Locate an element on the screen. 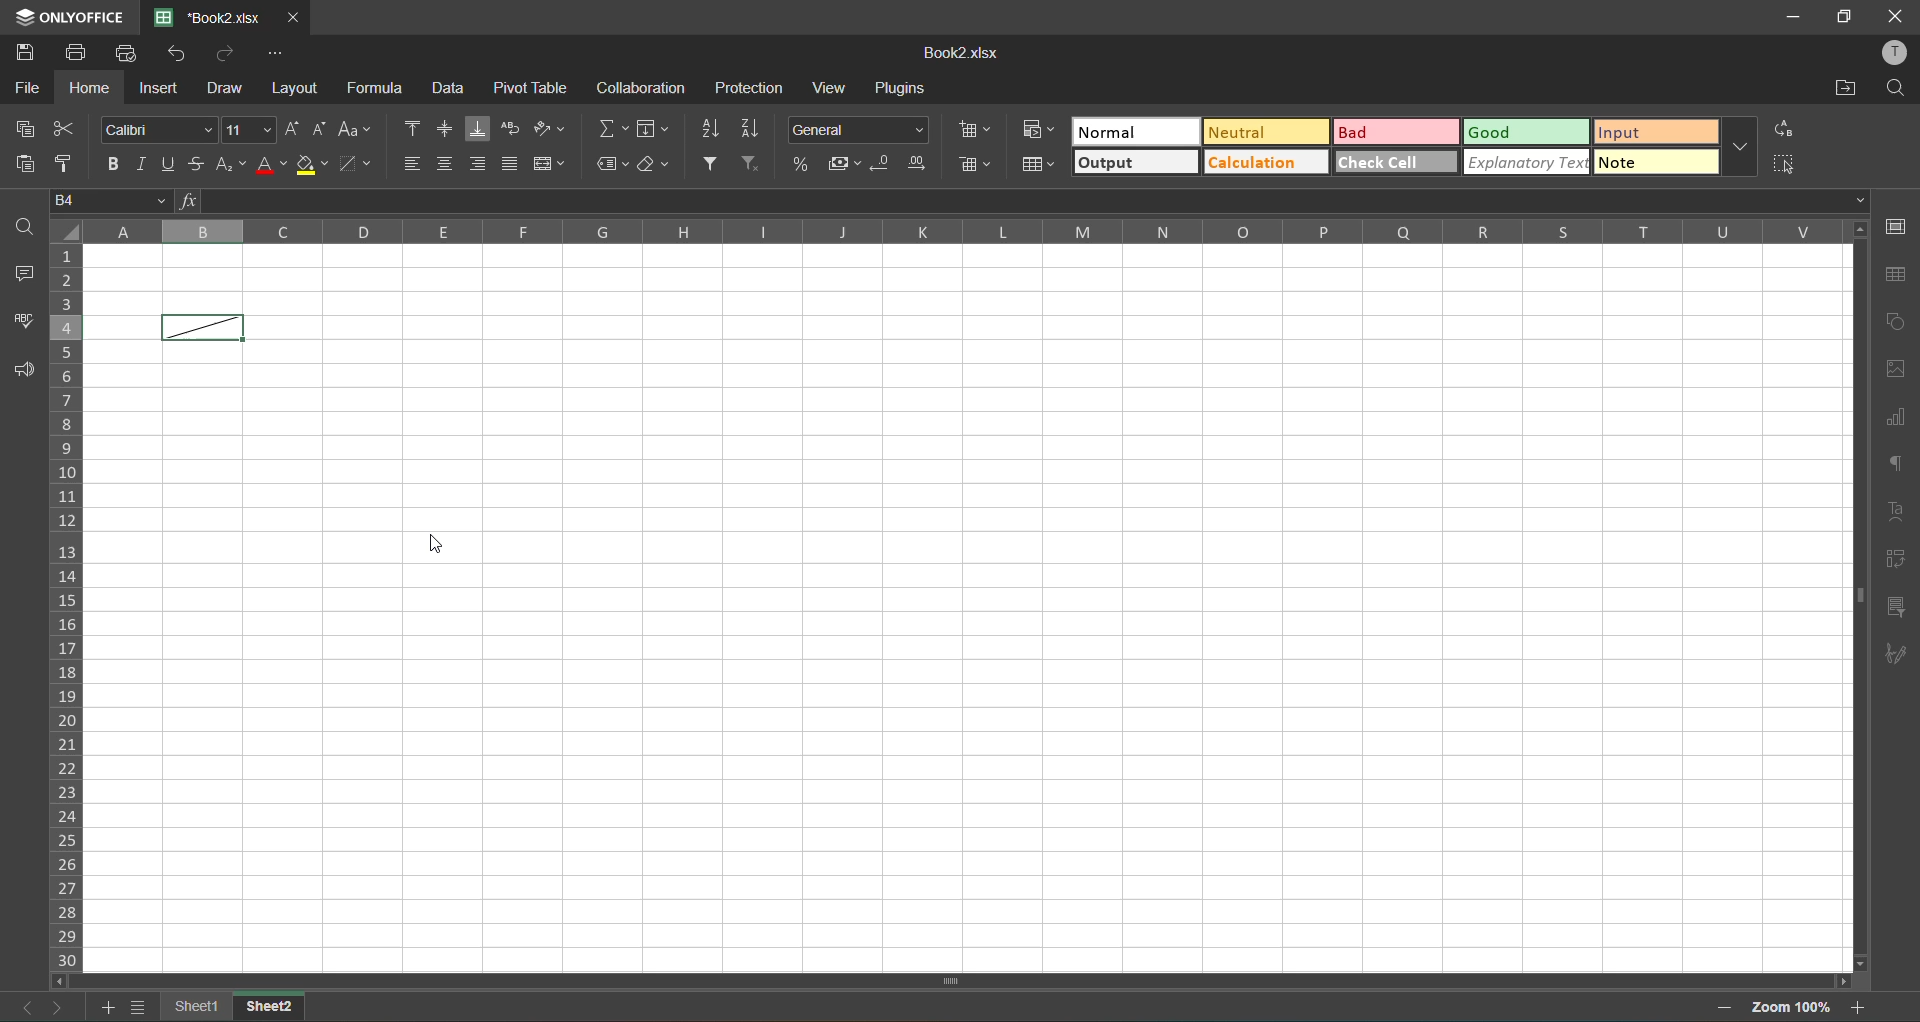  more options is located at coordinates (1747, 147).